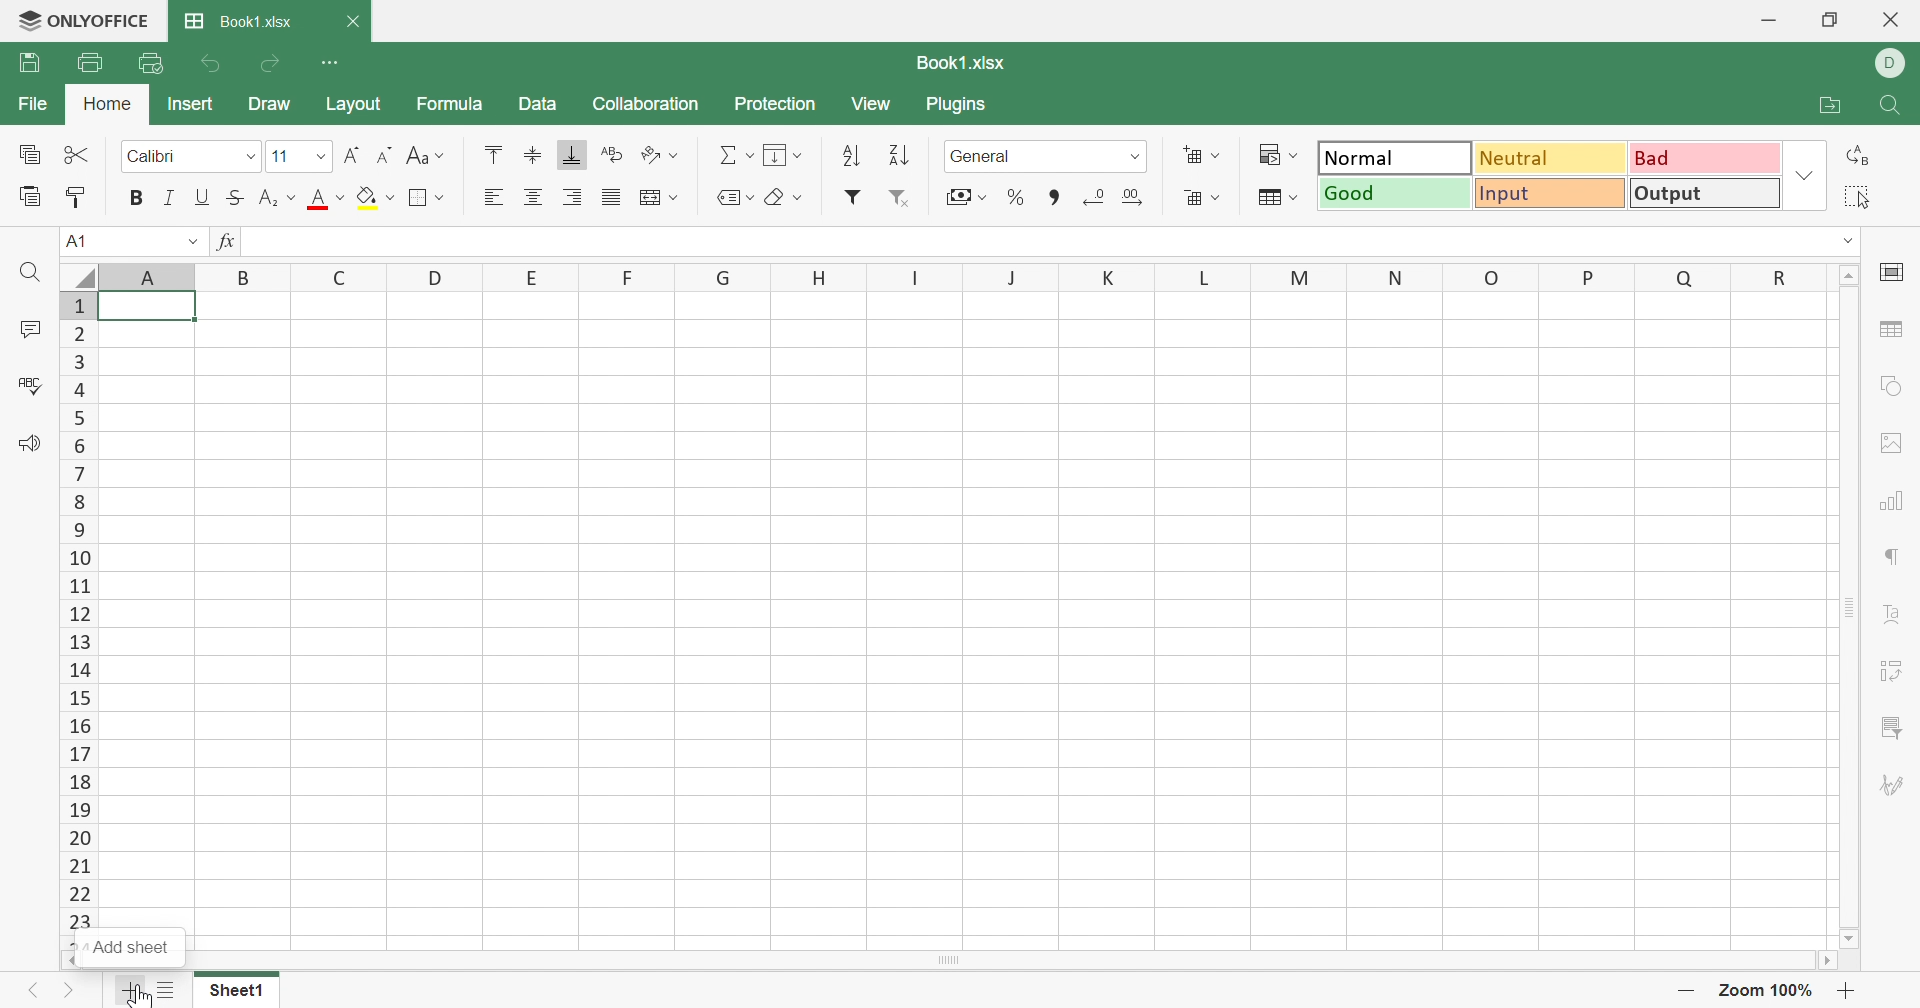 The image size is (1920, 1008). I want to click on D, so click(1888, 66).